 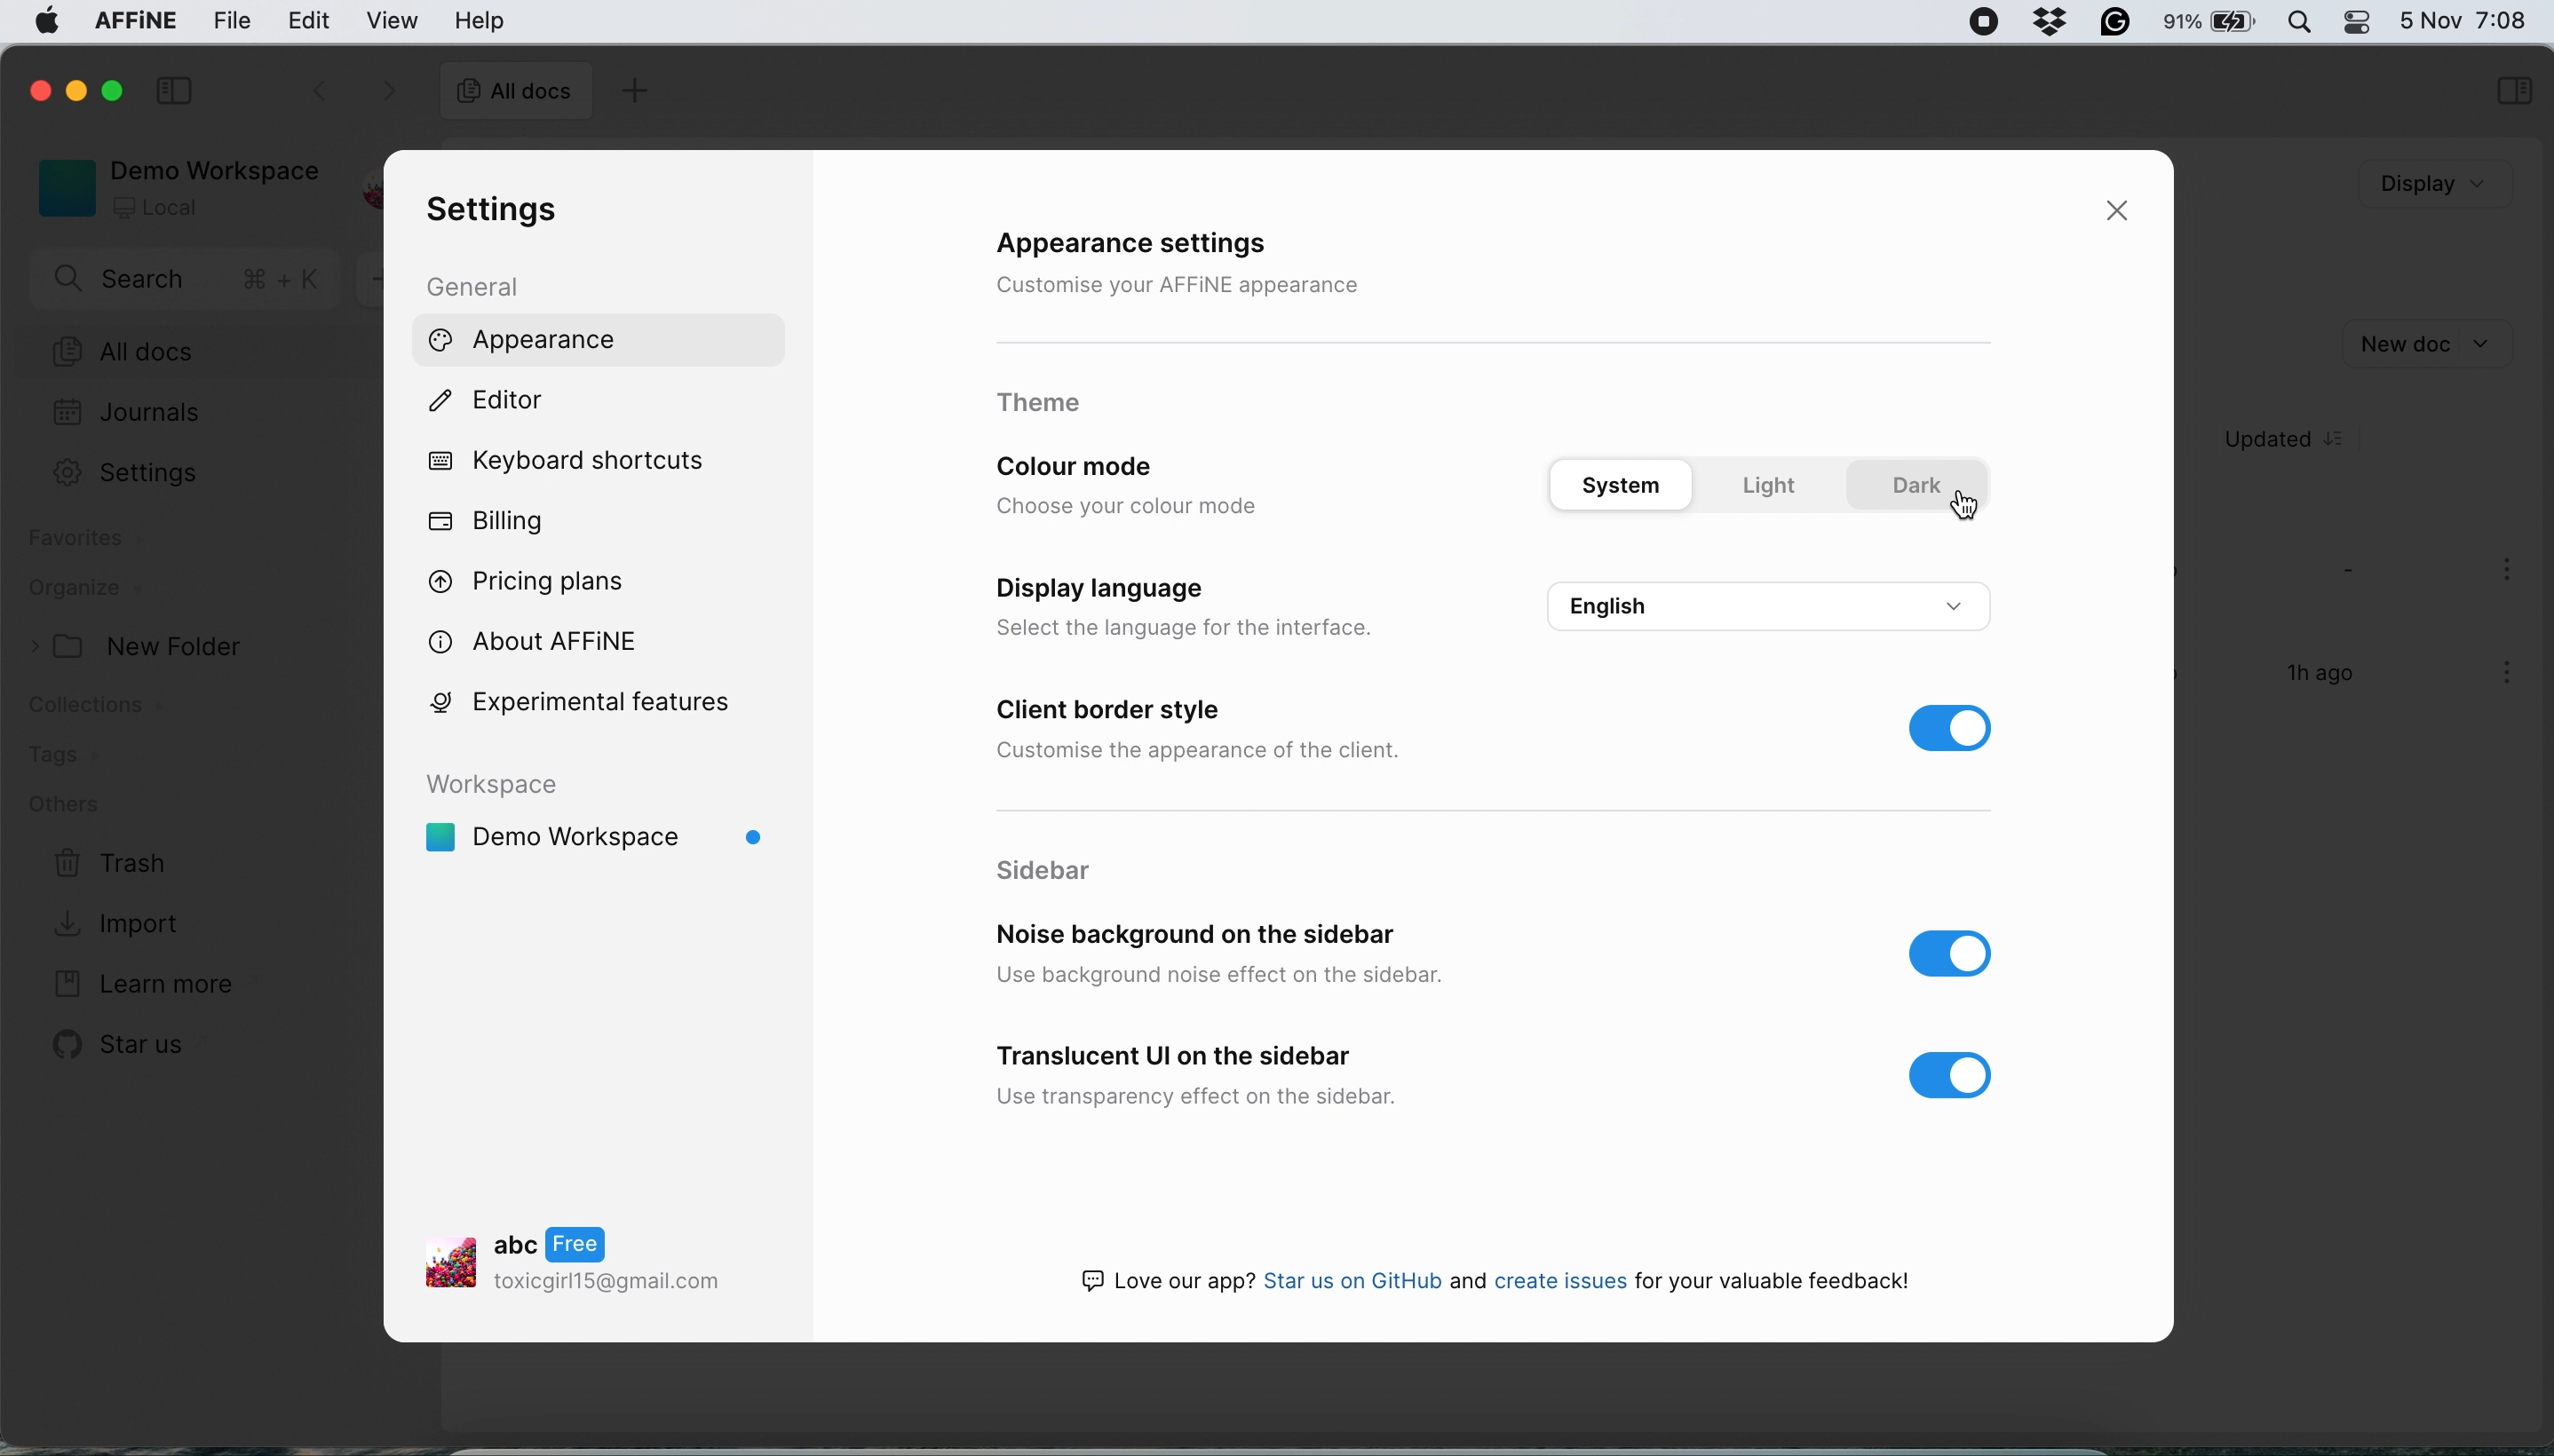 I want to click on toggle button, so click(x=1954, y=1080).